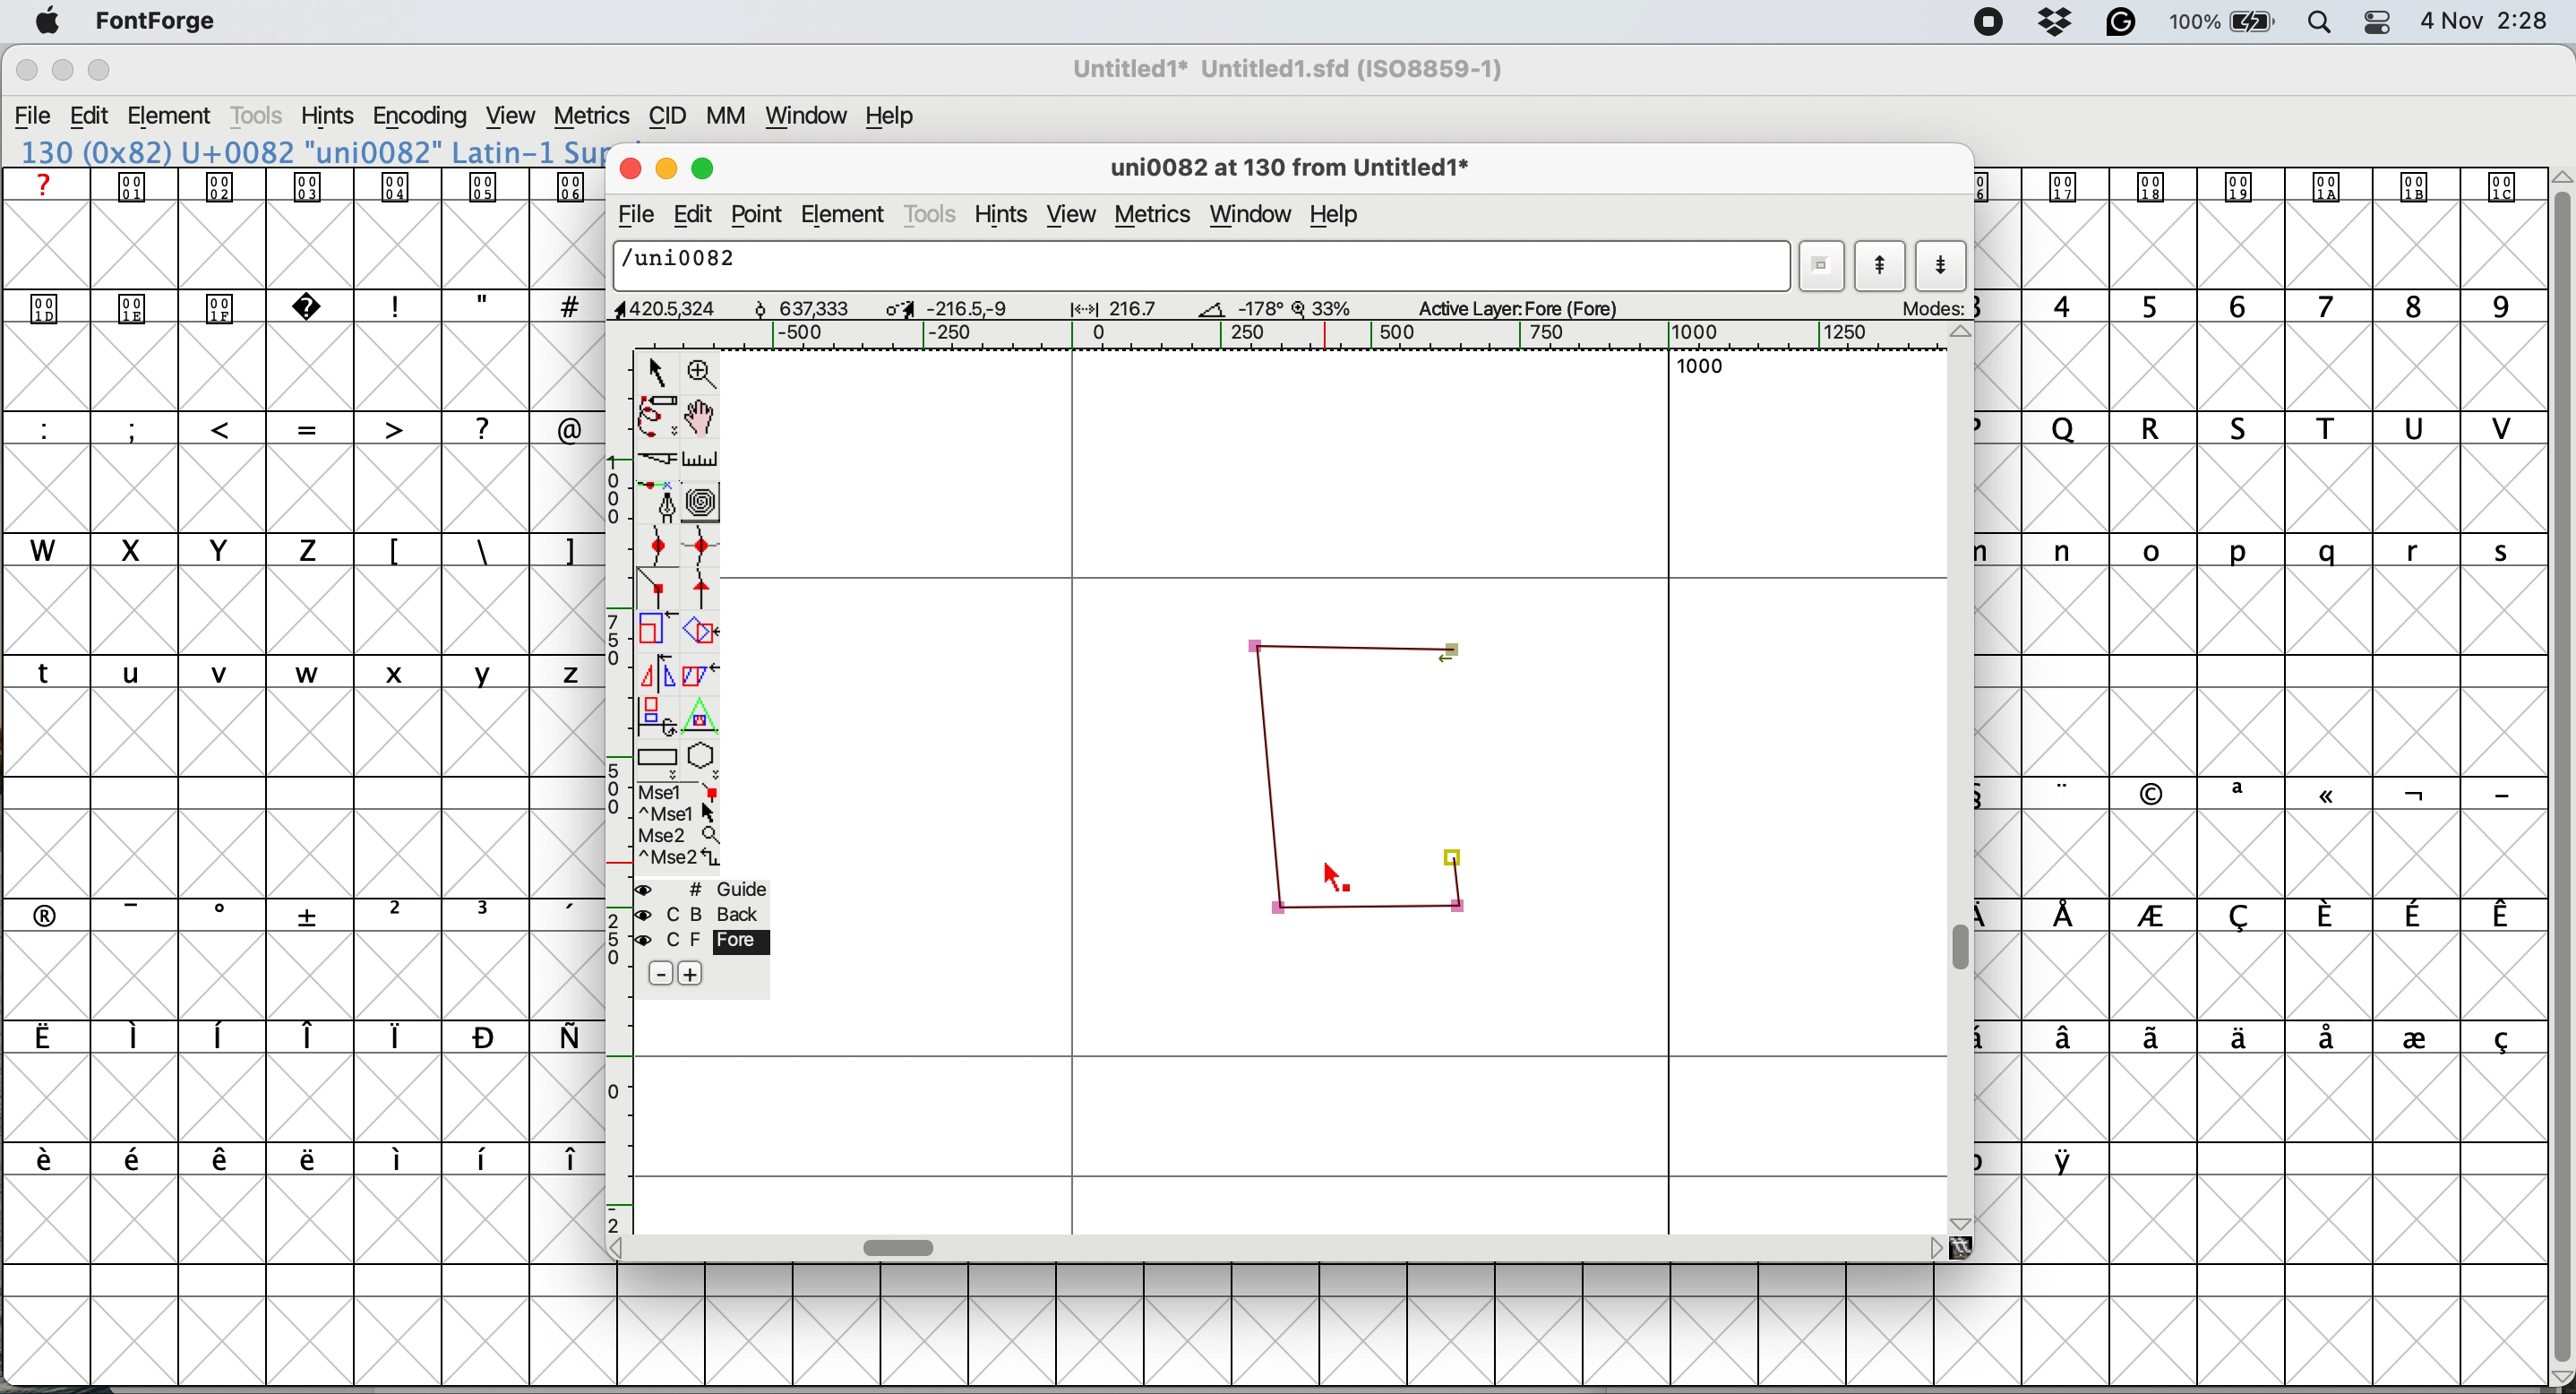 This screenshot has width=2576, height=1394. What do you see at coordinates (655, 715) in the screenshot?
I see `rotate the selection in 3d and project back to plane` at bounding box center [655, 715].